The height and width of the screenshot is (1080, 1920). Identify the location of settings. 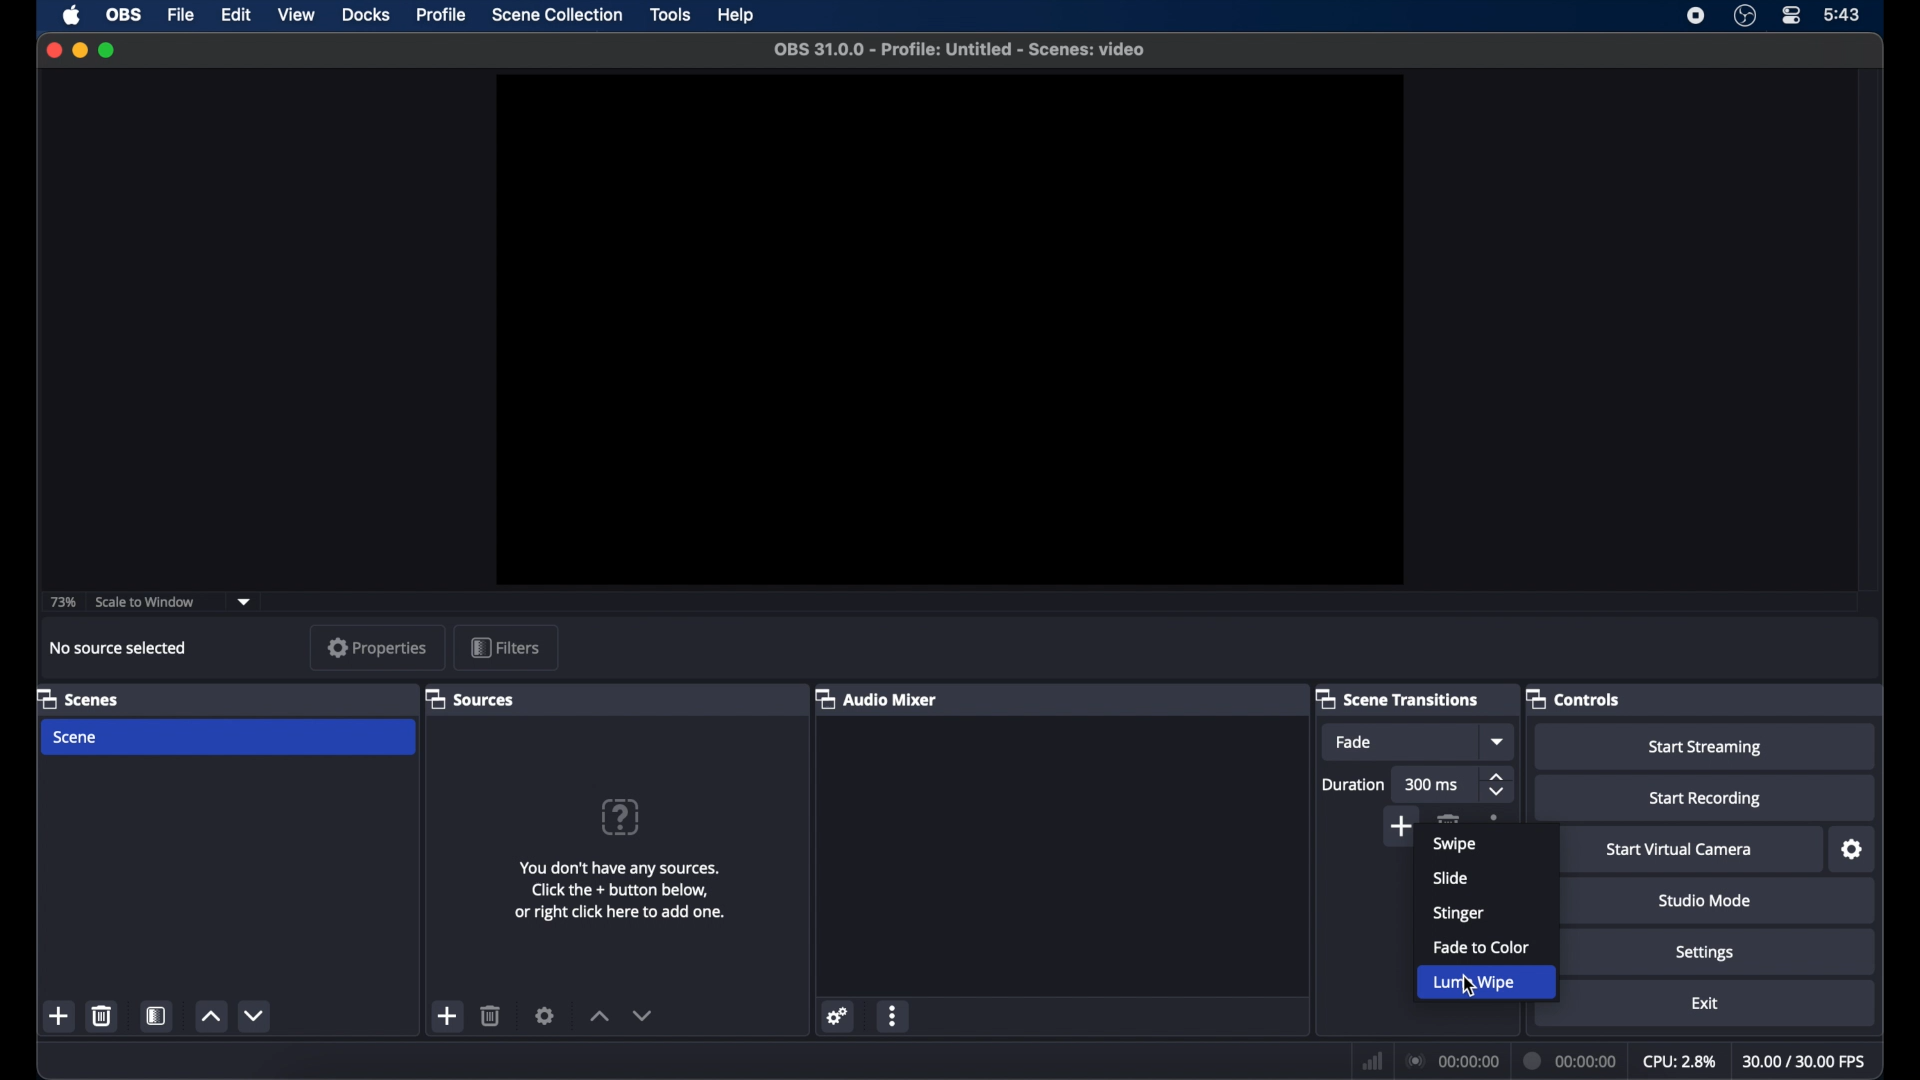
(1704, 953).